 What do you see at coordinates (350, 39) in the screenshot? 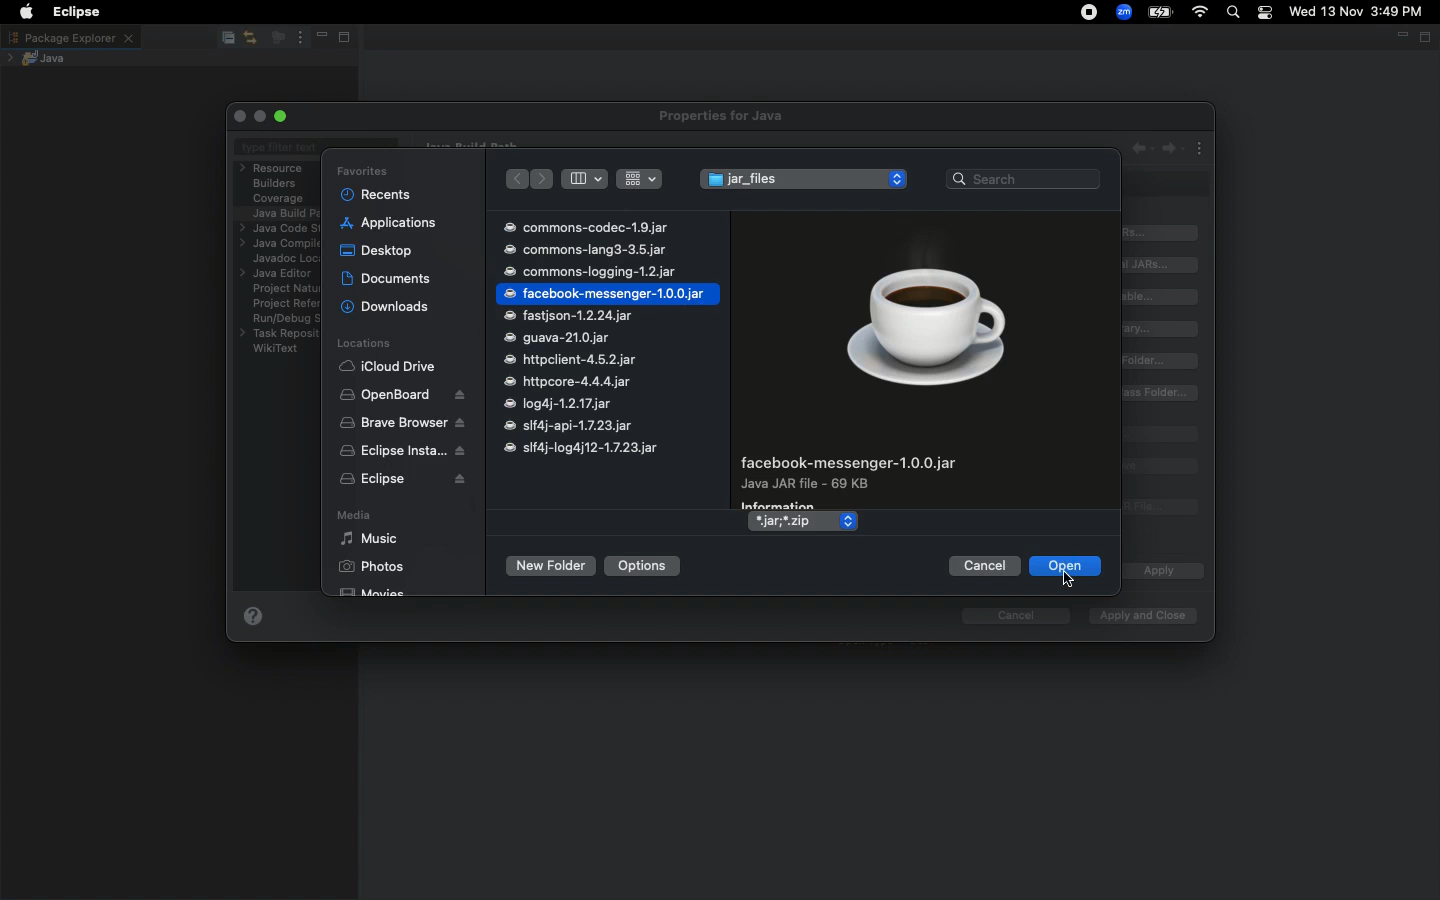
I see `Maximize` at bounding box center [350, 39].